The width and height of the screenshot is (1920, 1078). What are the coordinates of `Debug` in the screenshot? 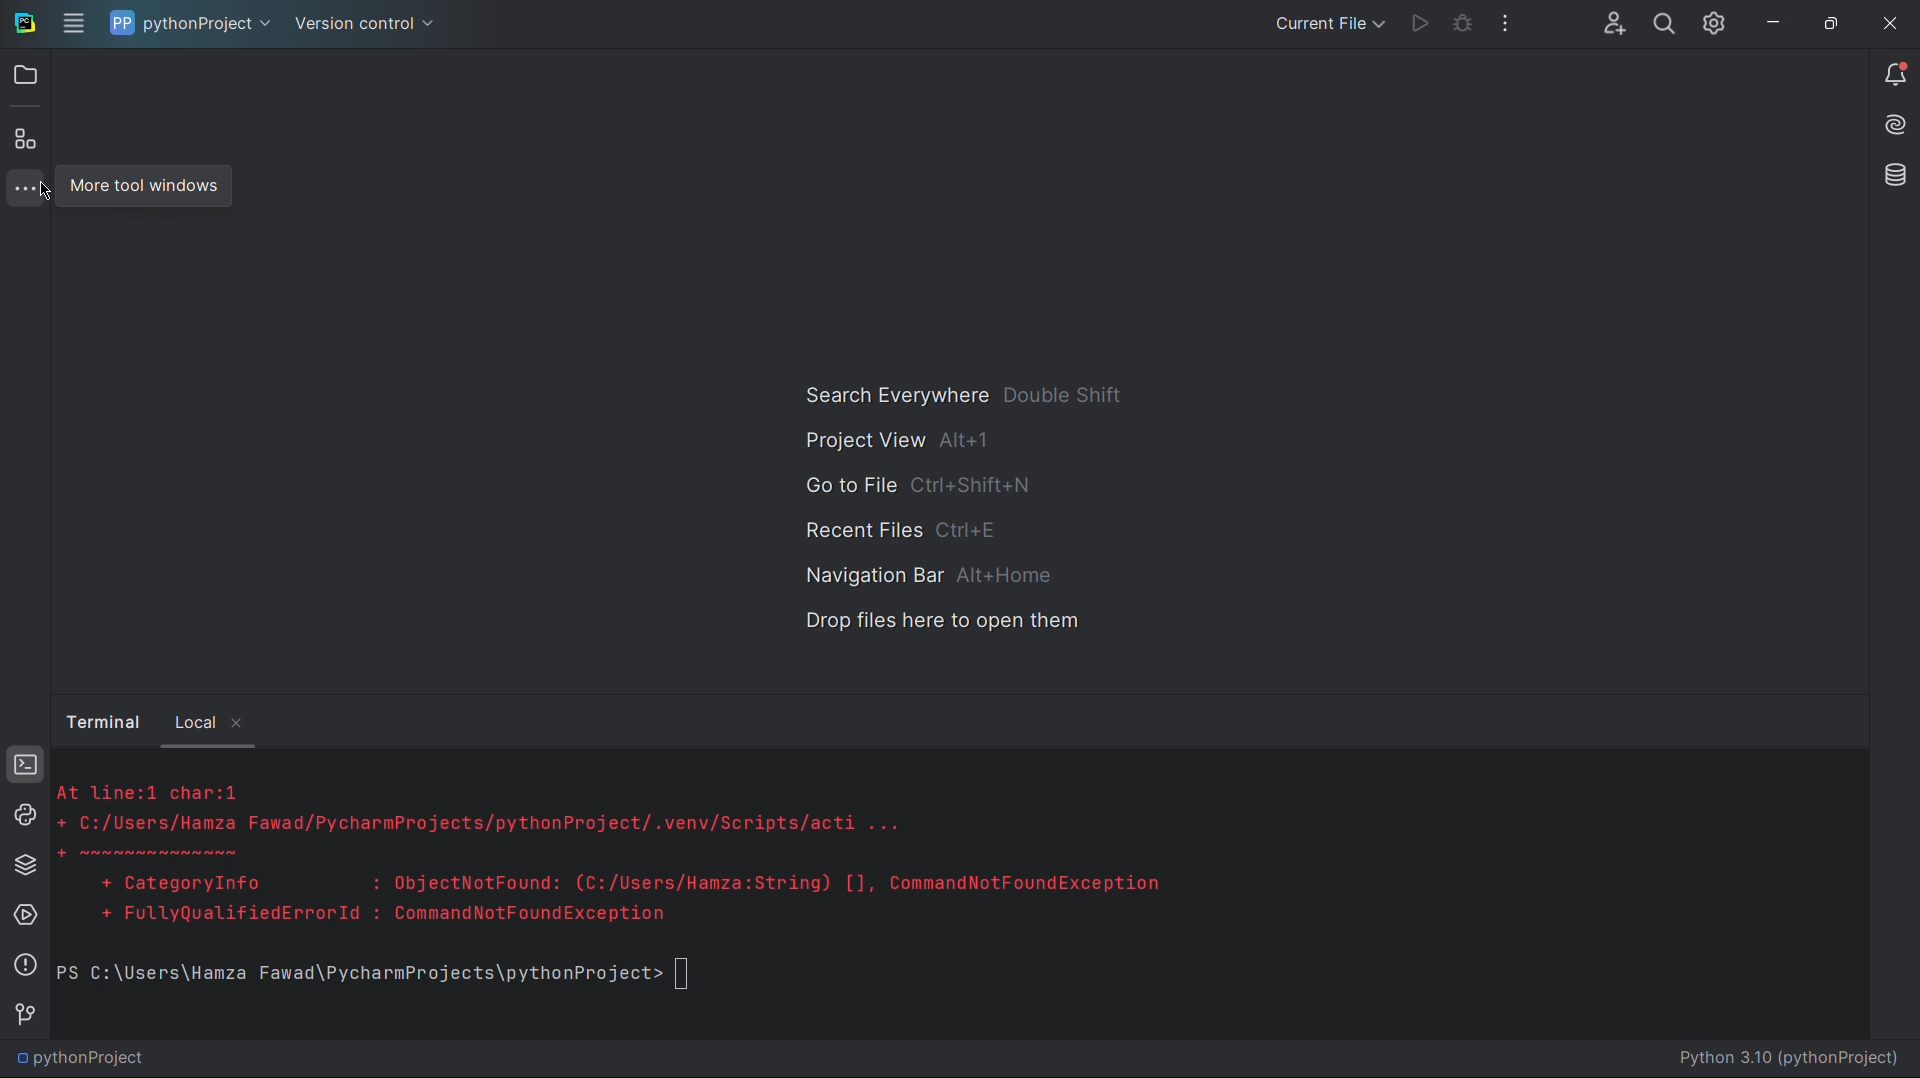 It's located at (1462, 19).